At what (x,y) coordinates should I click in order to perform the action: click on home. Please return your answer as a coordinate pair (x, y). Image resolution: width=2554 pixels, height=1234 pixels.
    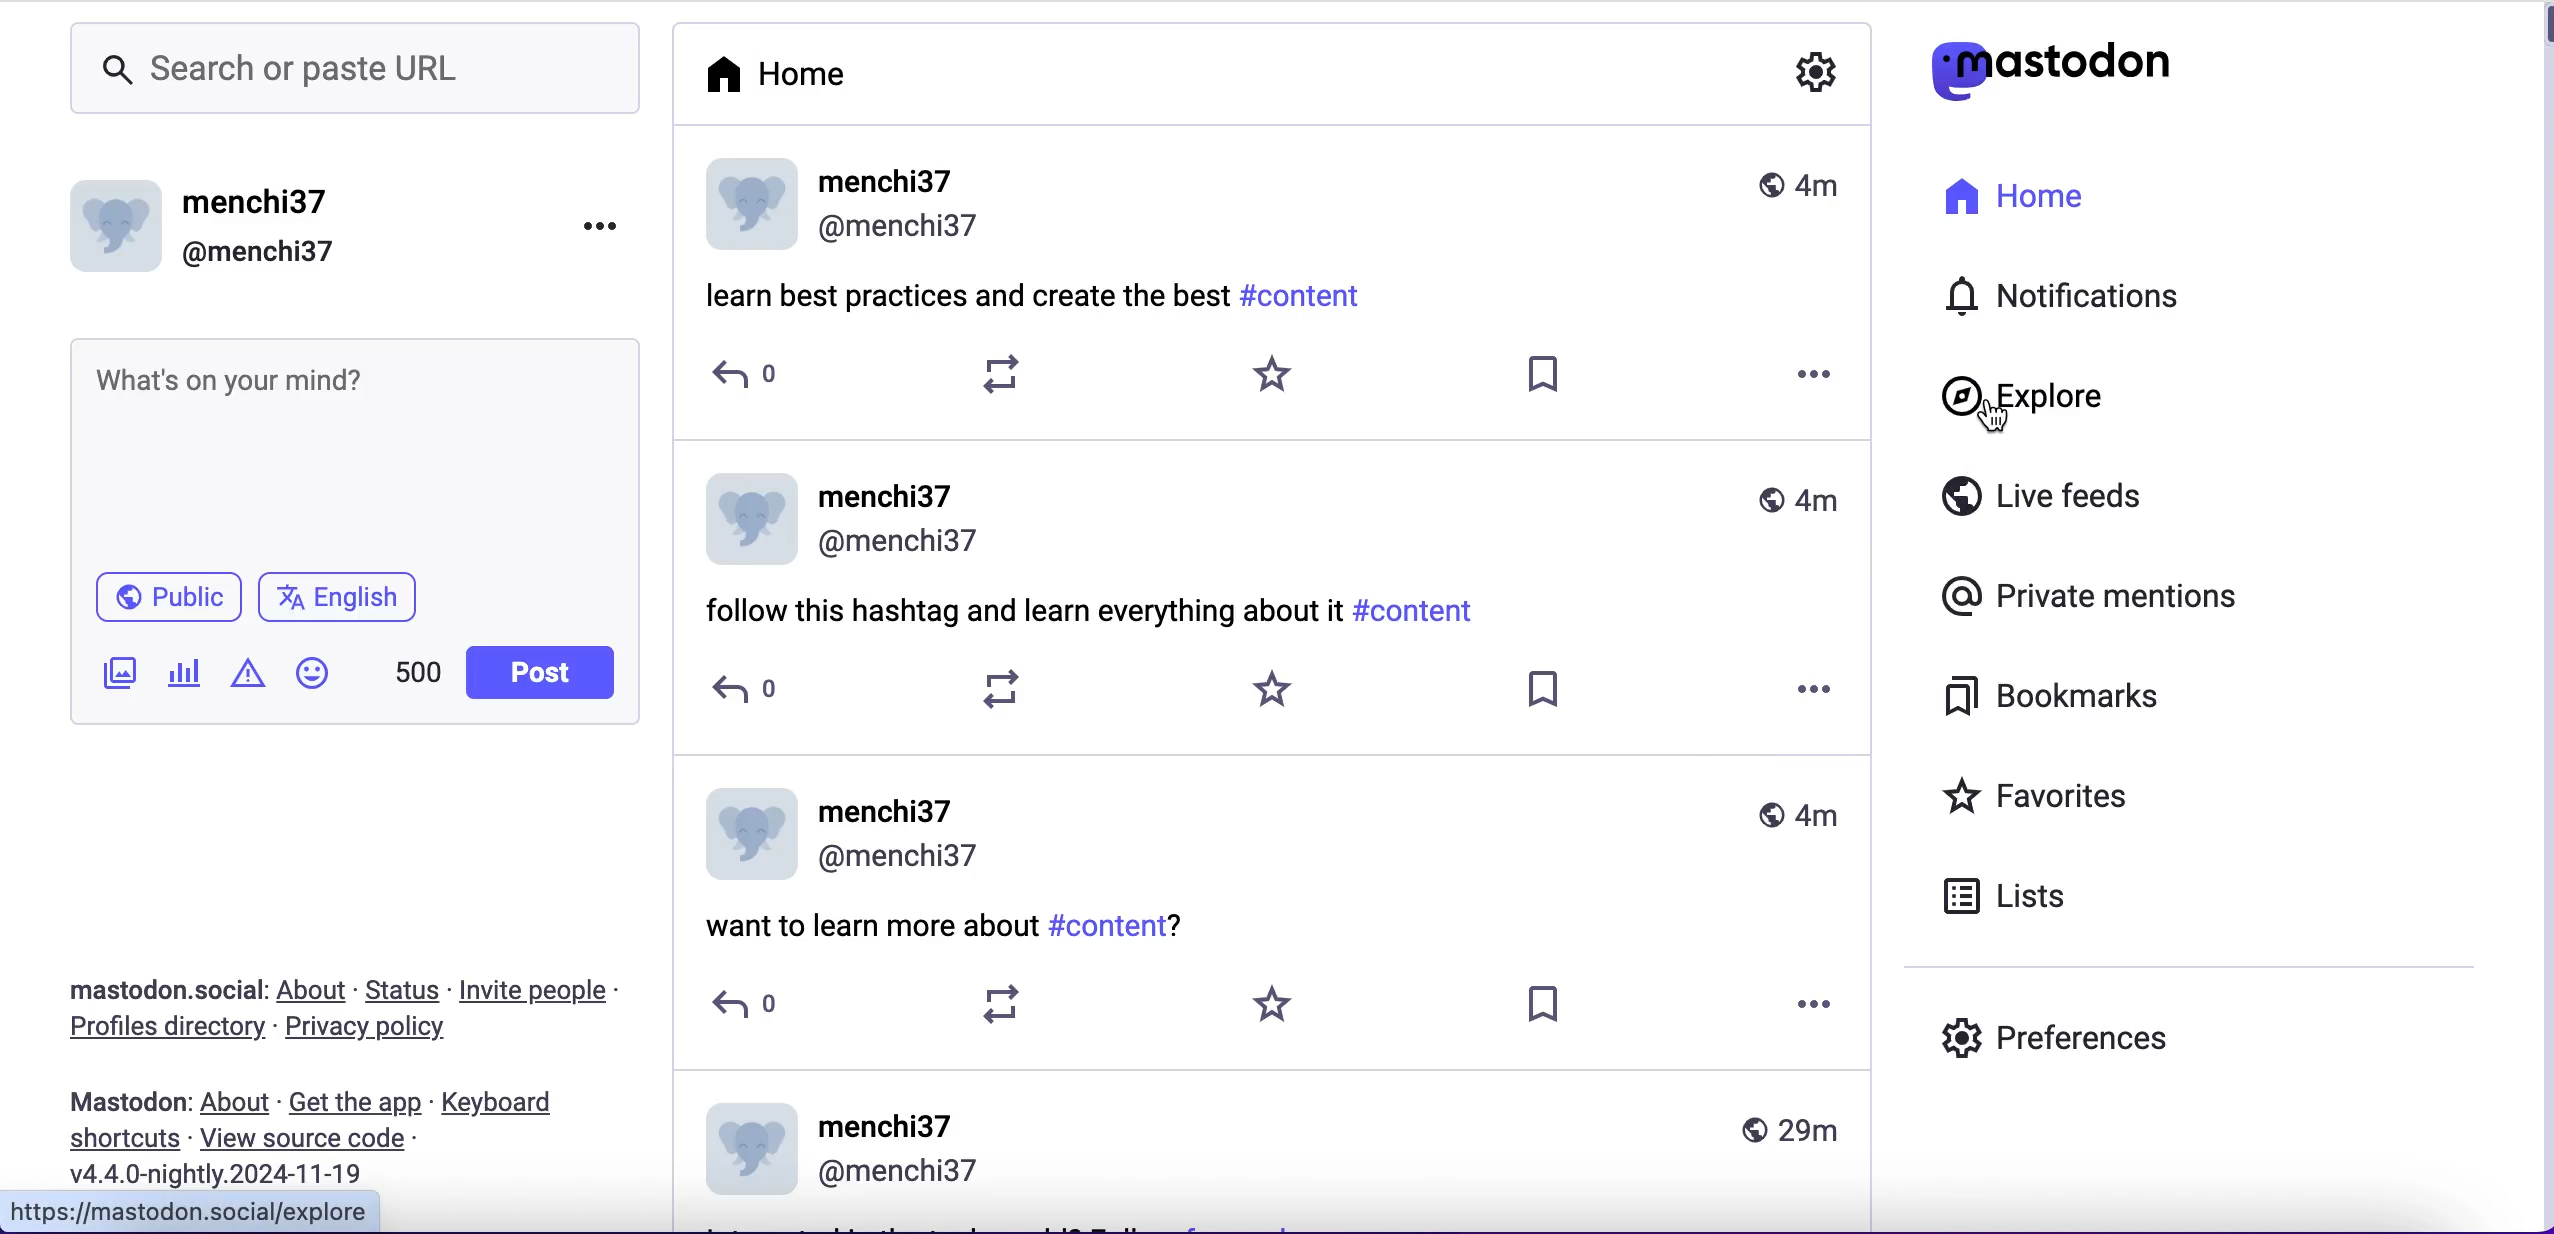
    Looking at the image, I should click on (784, 73).